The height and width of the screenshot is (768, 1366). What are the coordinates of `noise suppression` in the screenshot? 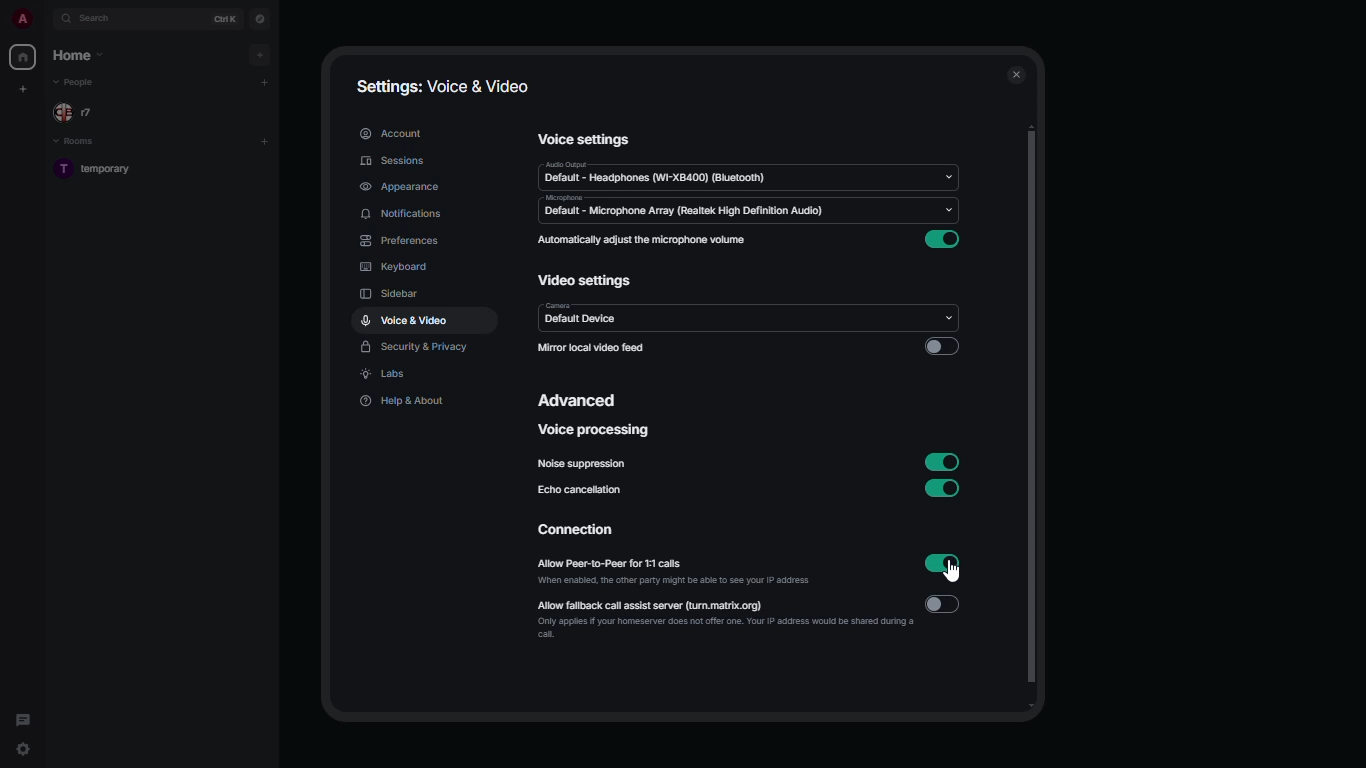 It's located at (579, 464).